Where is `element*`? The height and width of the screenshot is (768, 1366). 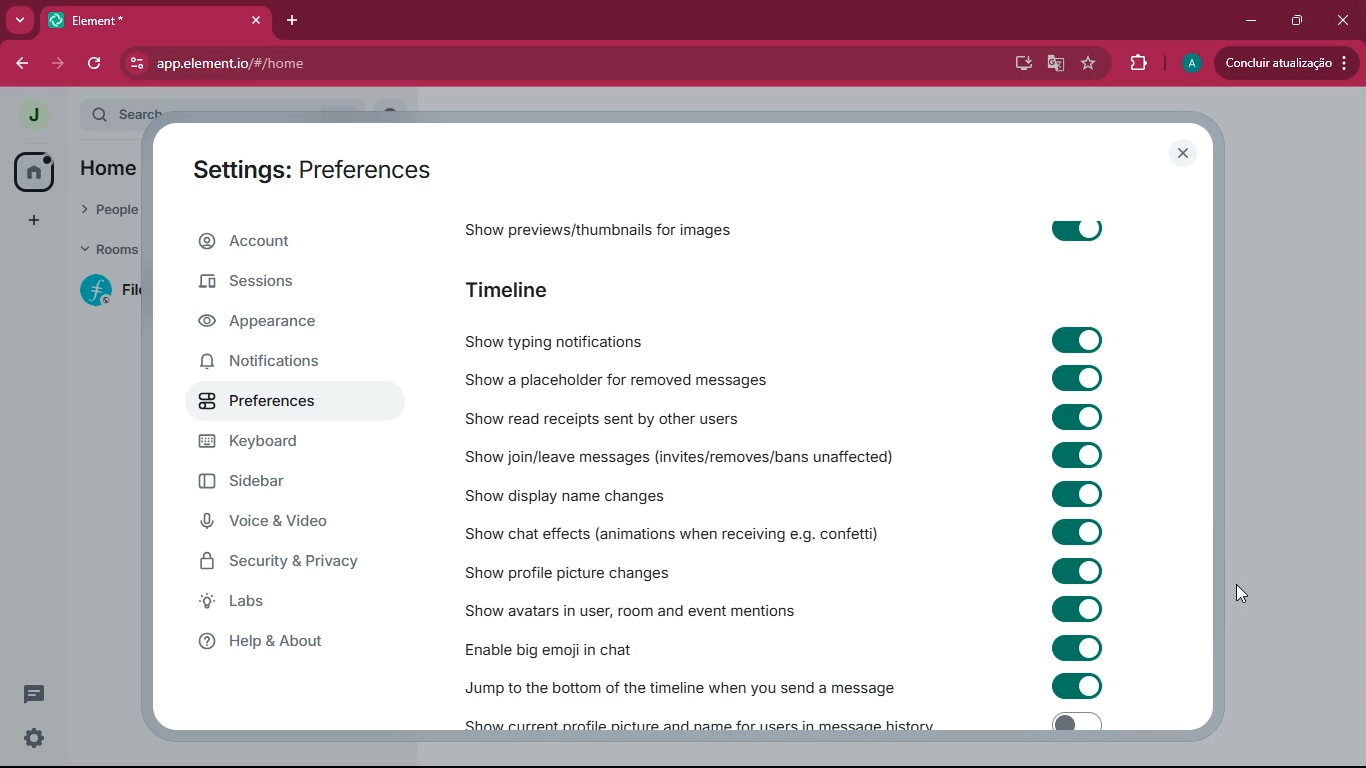
element* is located at coordinates (131, 20).